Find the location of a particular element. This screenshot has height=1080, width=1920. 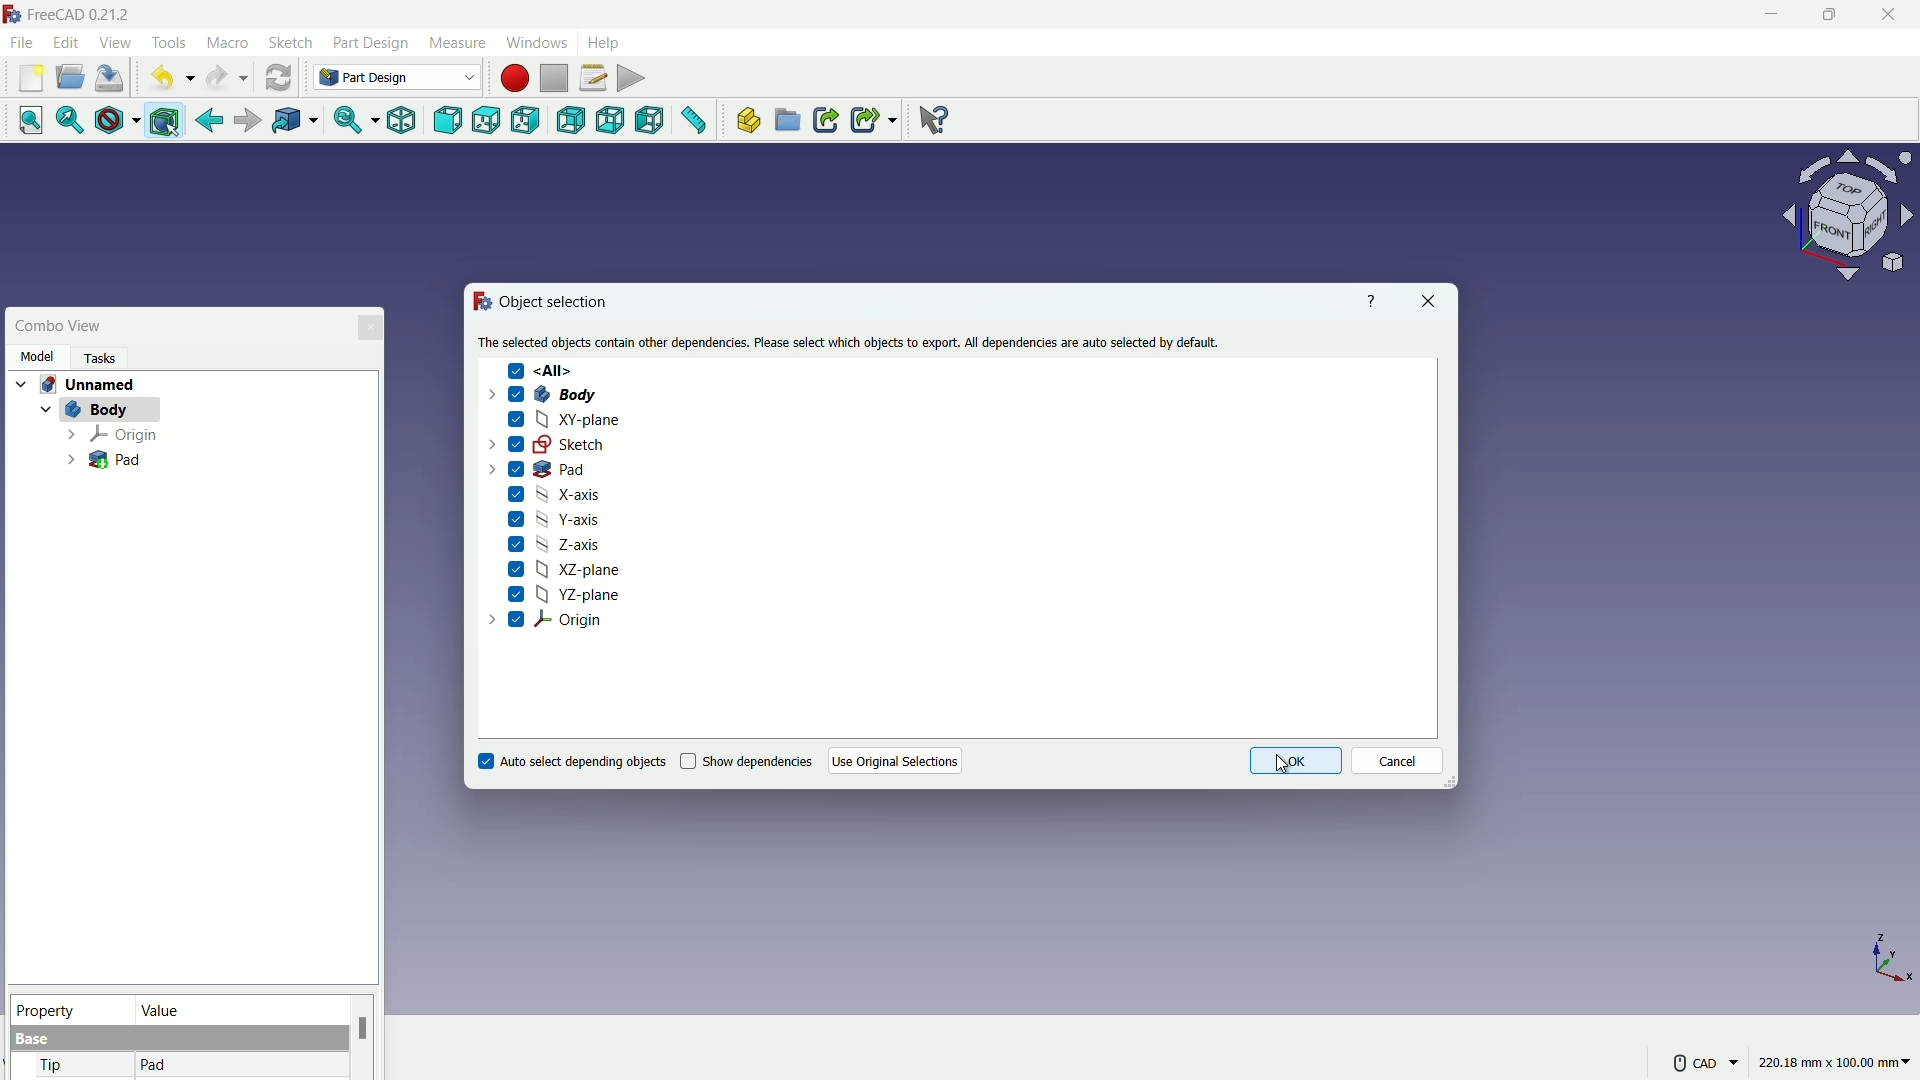

go back is located at coordinates (210, 121).